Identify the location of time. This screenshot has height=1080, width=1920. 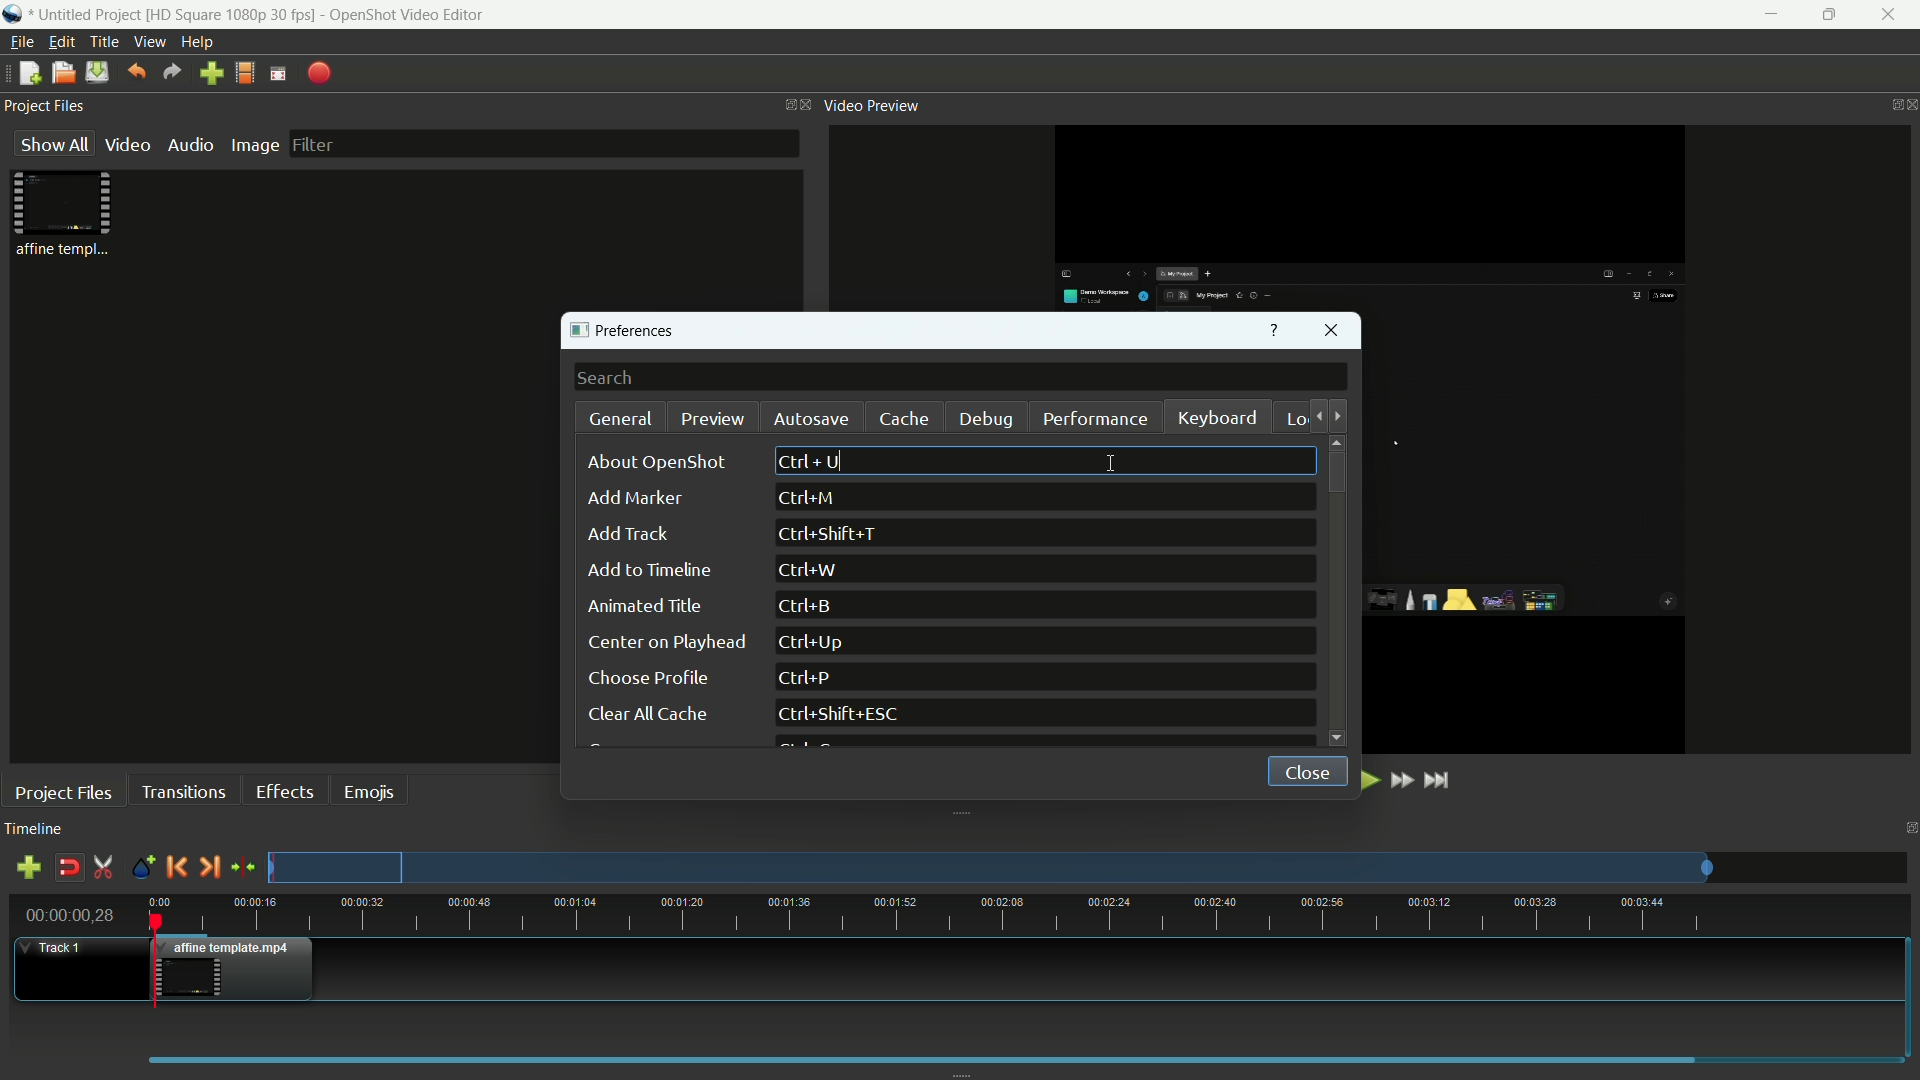
(1029, 915).